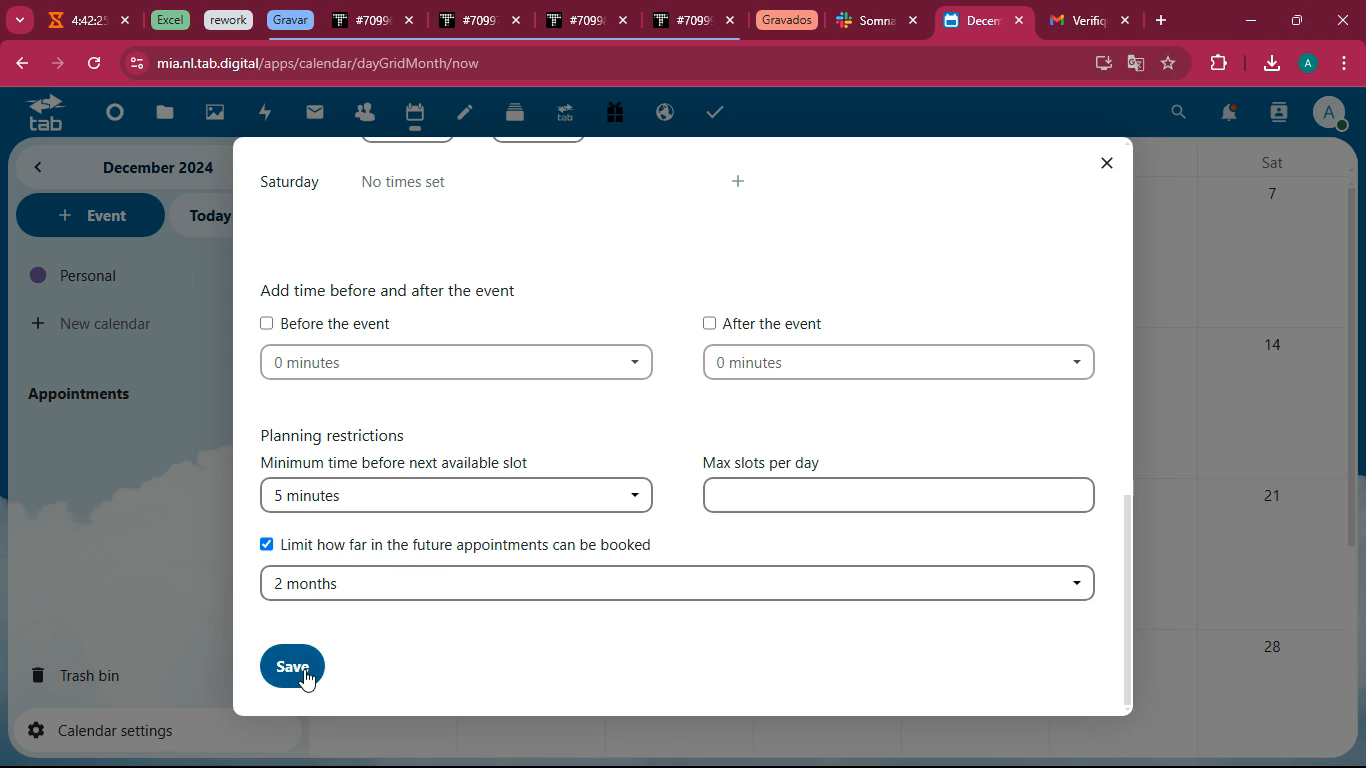 This screenshot has height=768, width=1366. Describe the element at coordinates (315, 113) in the screenshot. I see `mail` at that location.